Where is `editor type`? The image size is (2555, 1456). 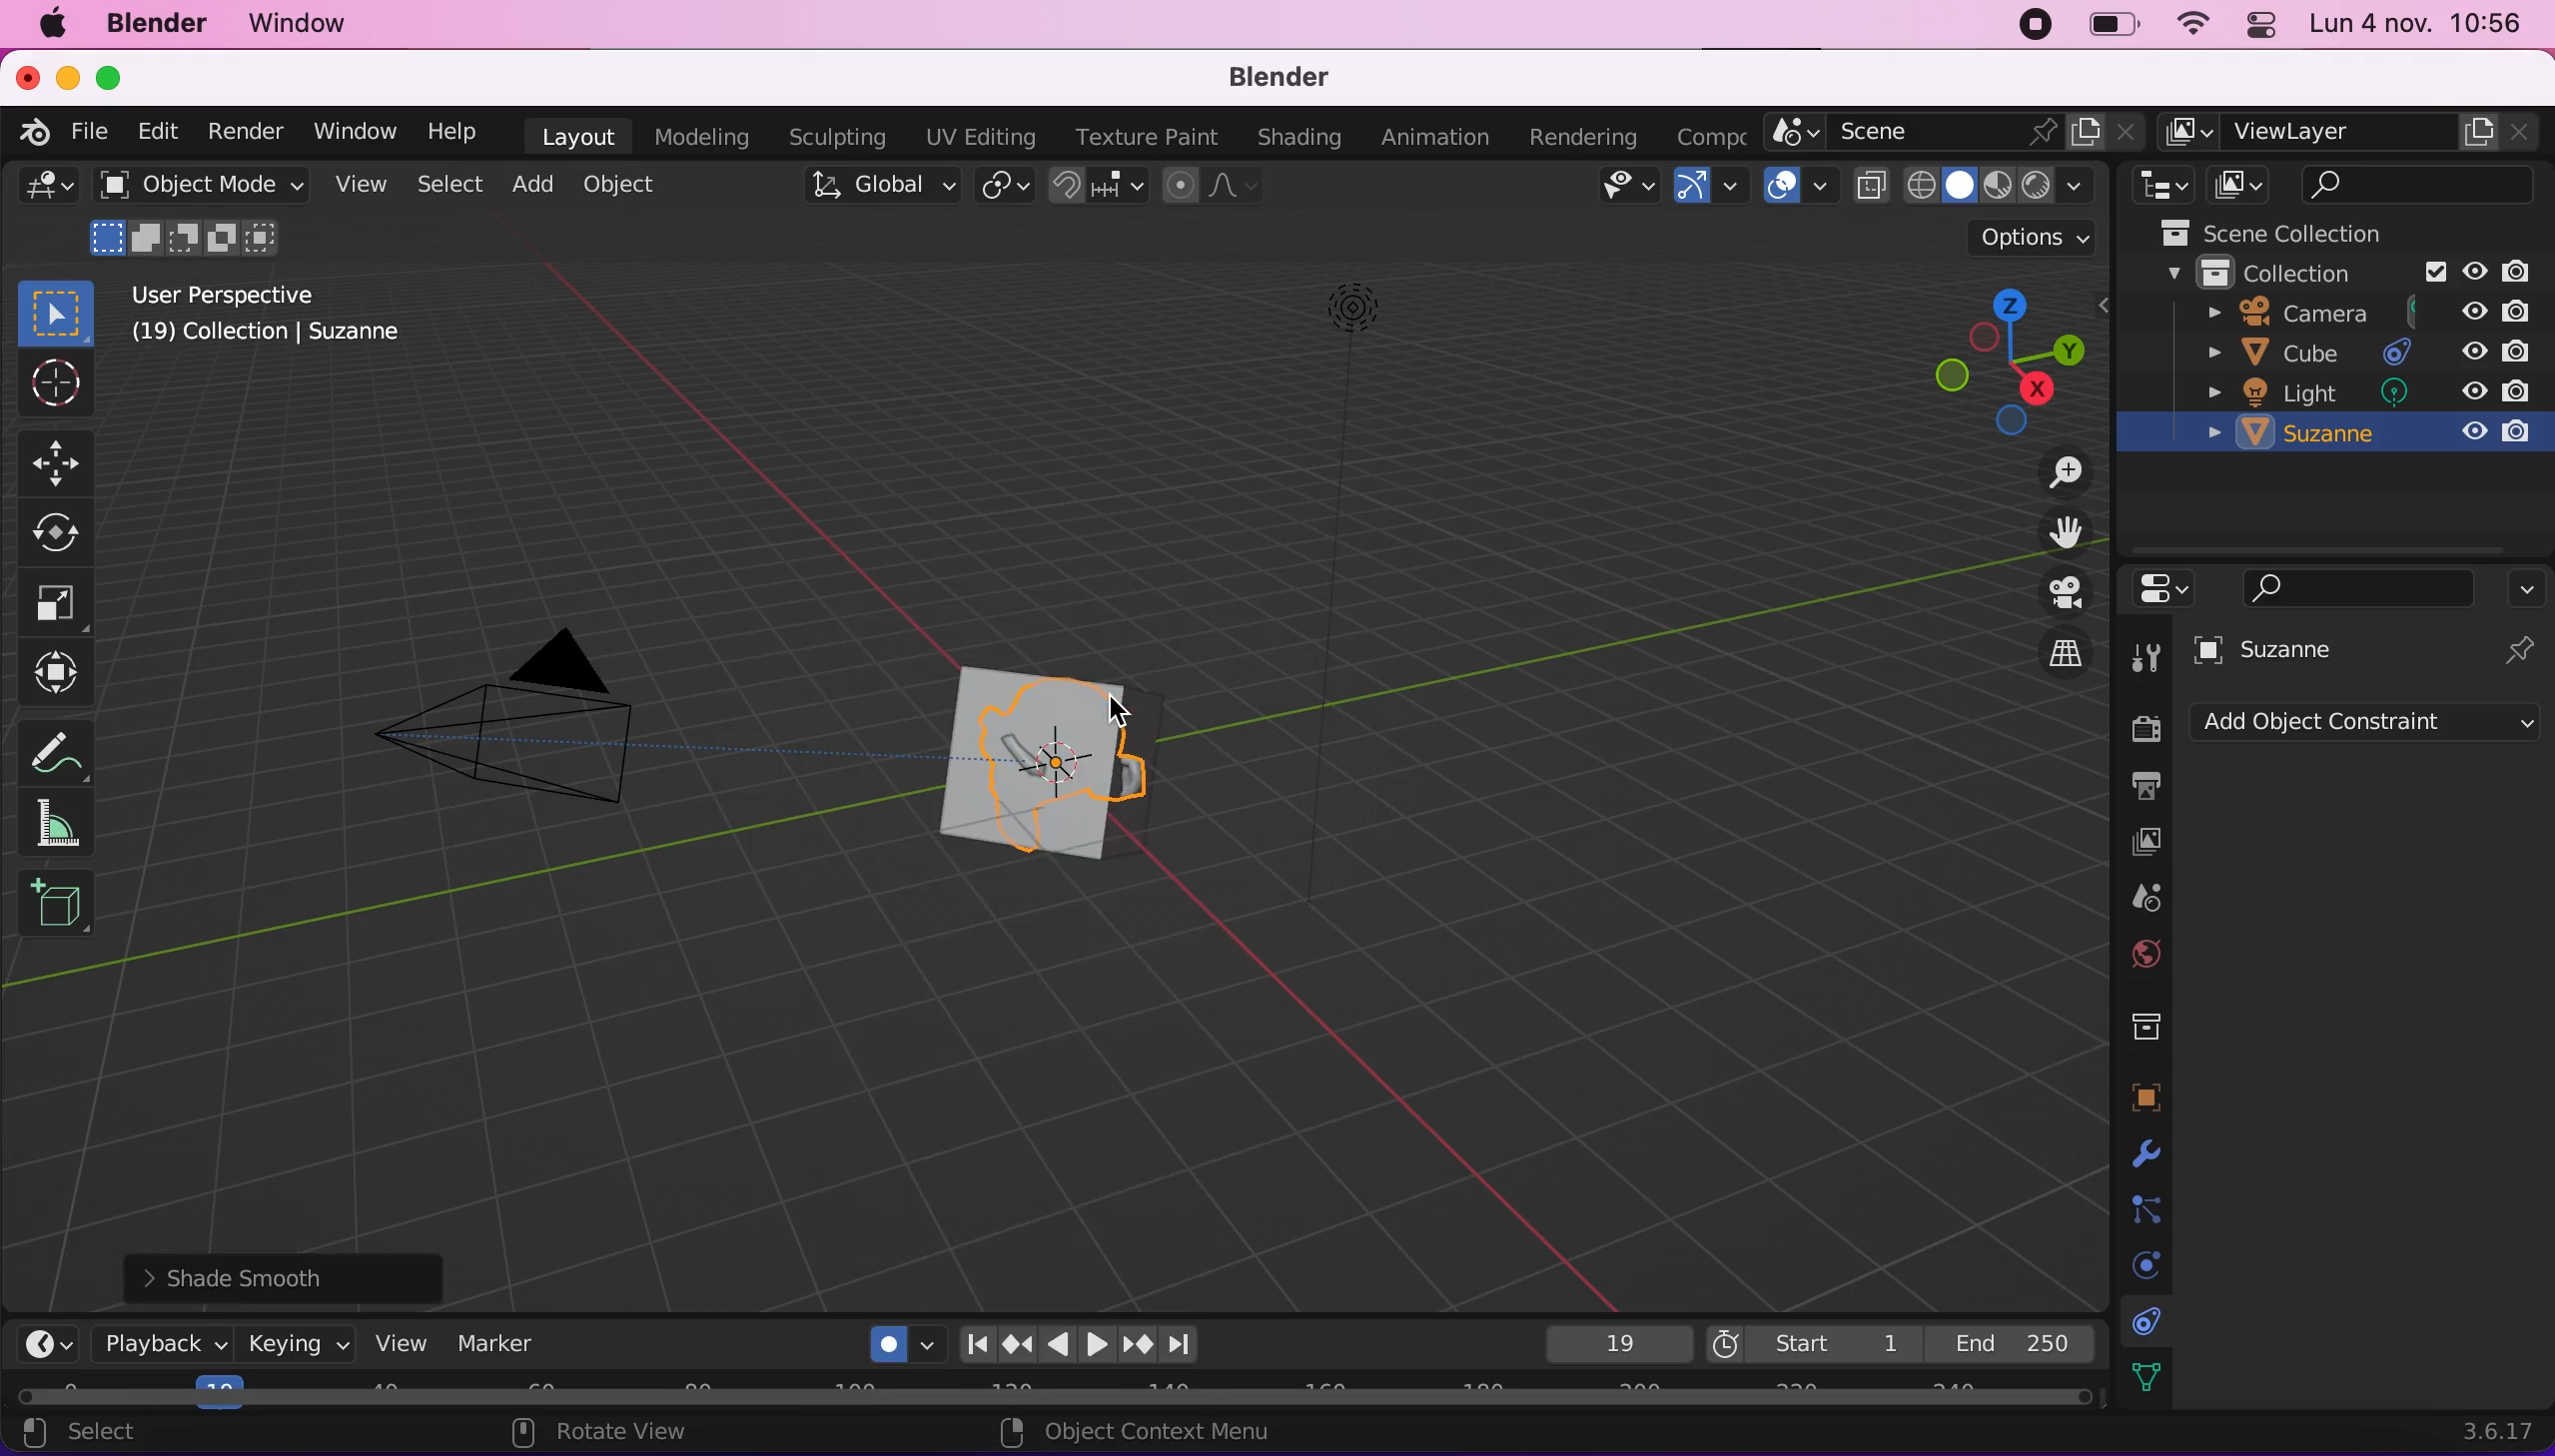 editor type is located at coordinates (48, 1345).